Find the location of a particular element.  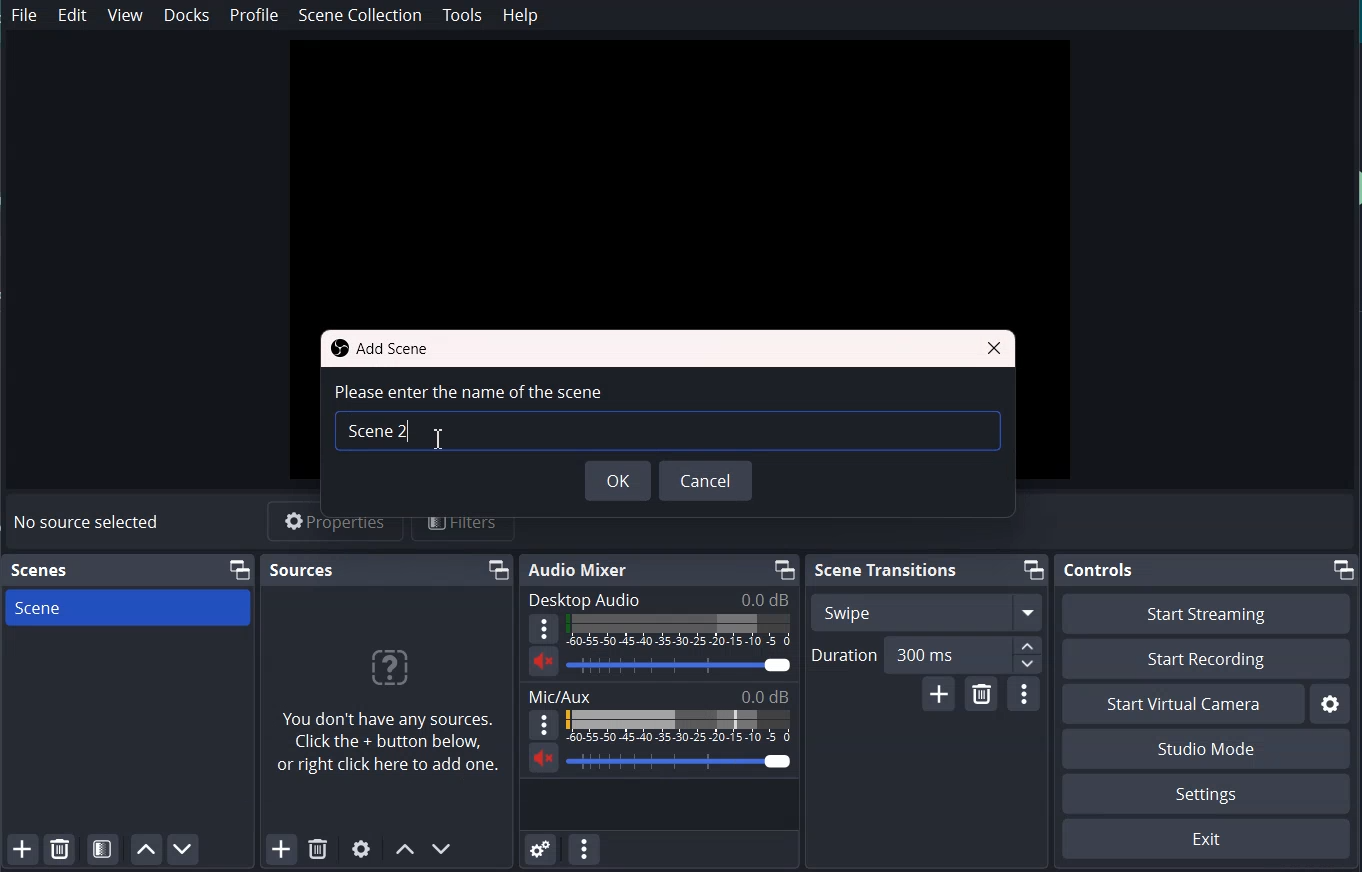

Start Virtual Camera is located at coordinates (1183, 704).